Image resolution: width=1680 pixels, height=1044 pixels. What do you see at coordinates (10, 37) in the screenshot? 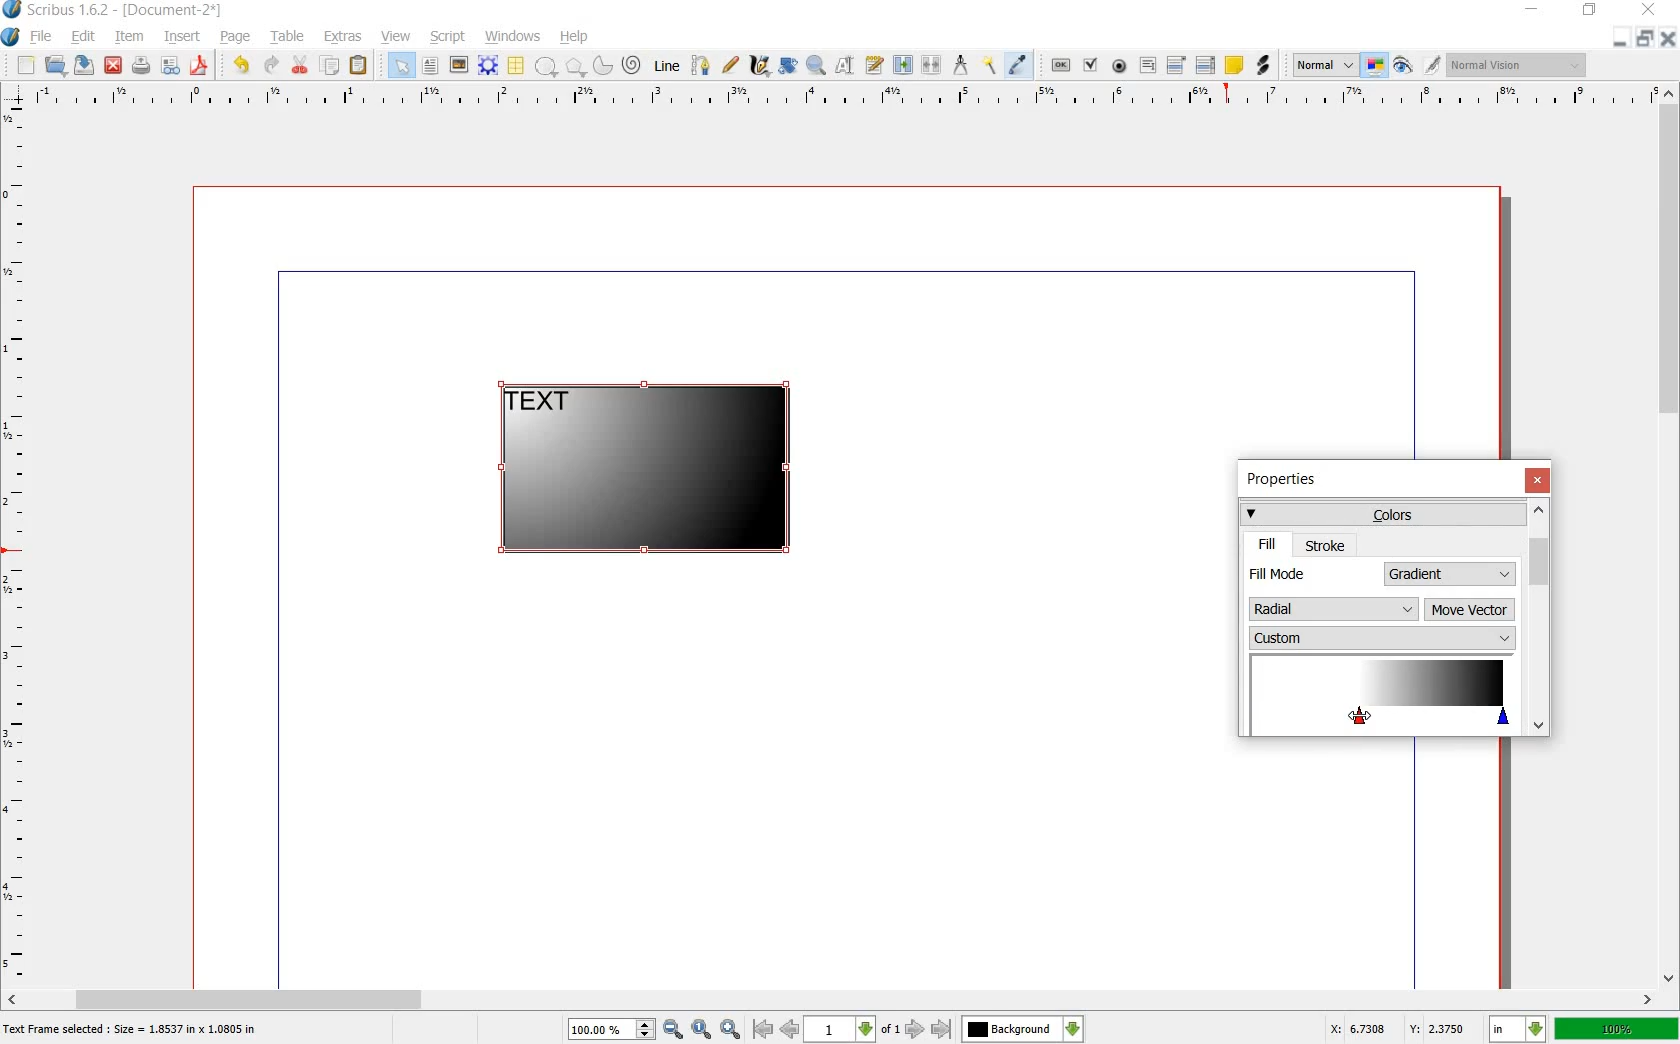
I see `system logo` at bounding box center [10, 37].